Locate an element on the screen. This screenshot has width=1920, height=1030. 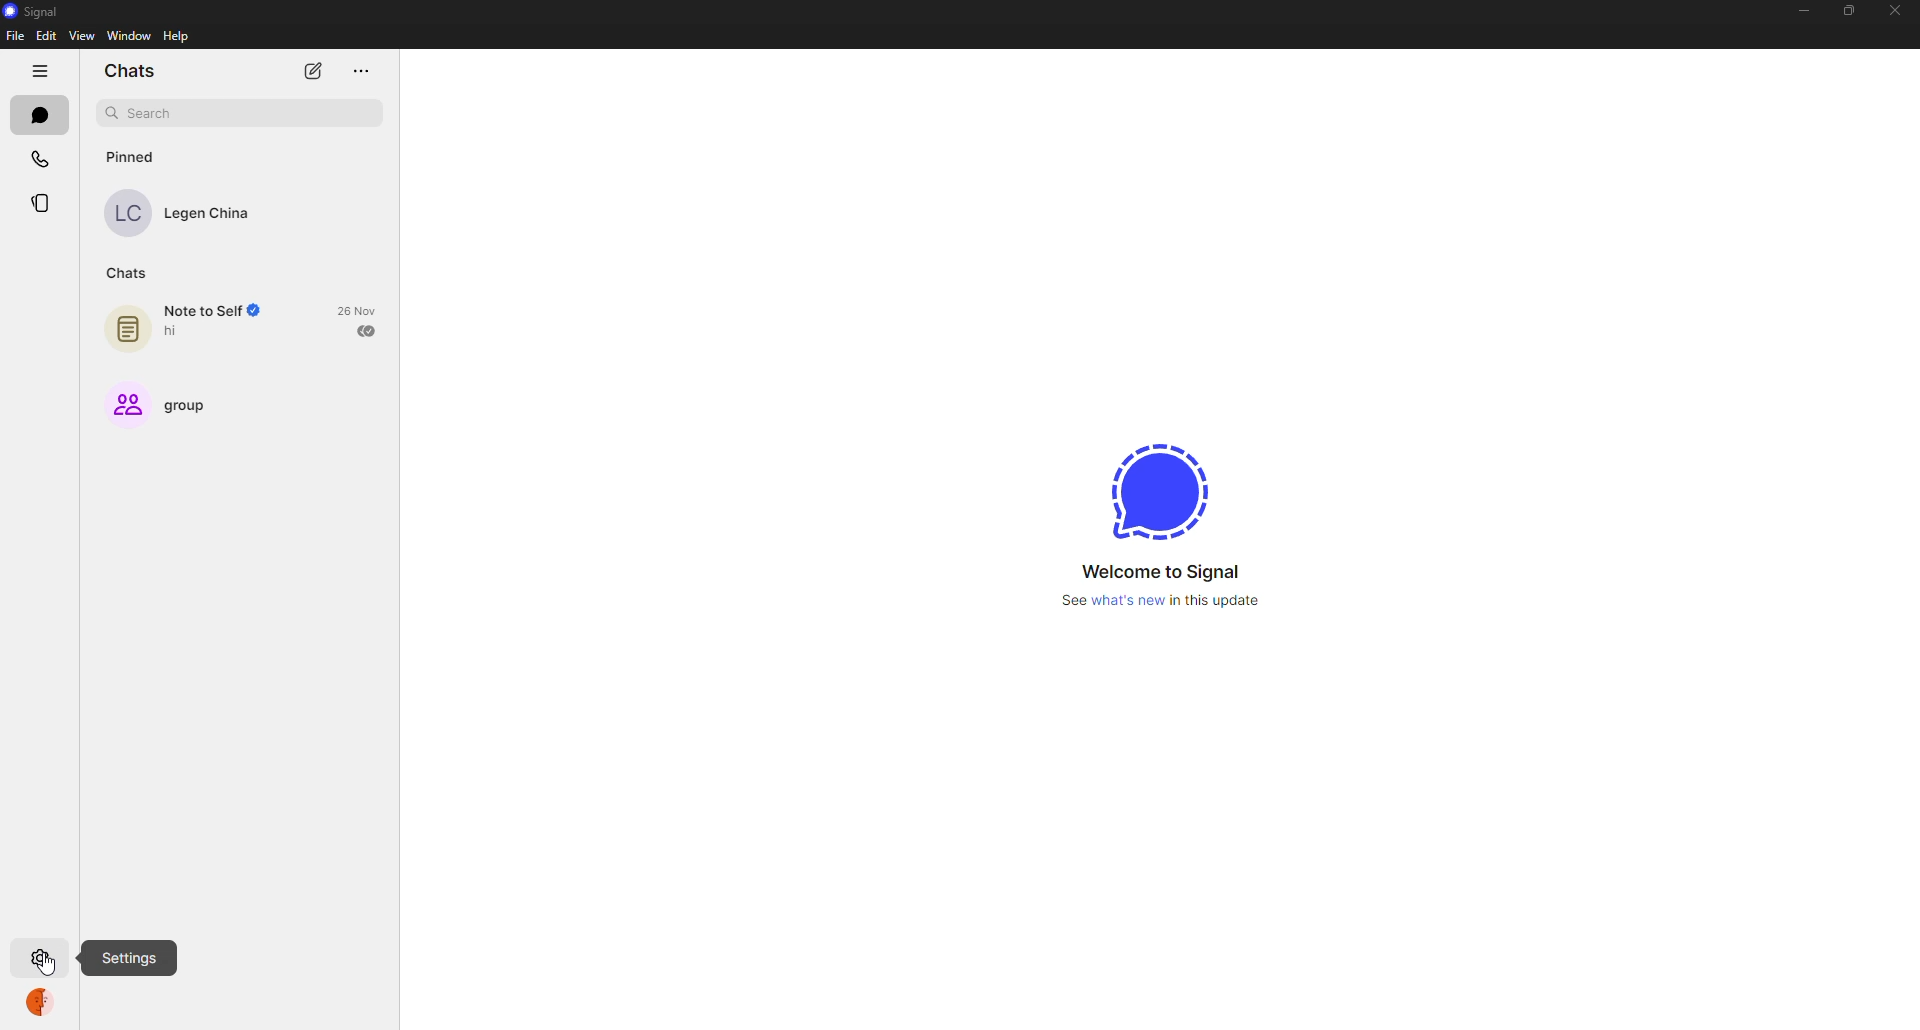
settings is located at coordinates (42, 959).